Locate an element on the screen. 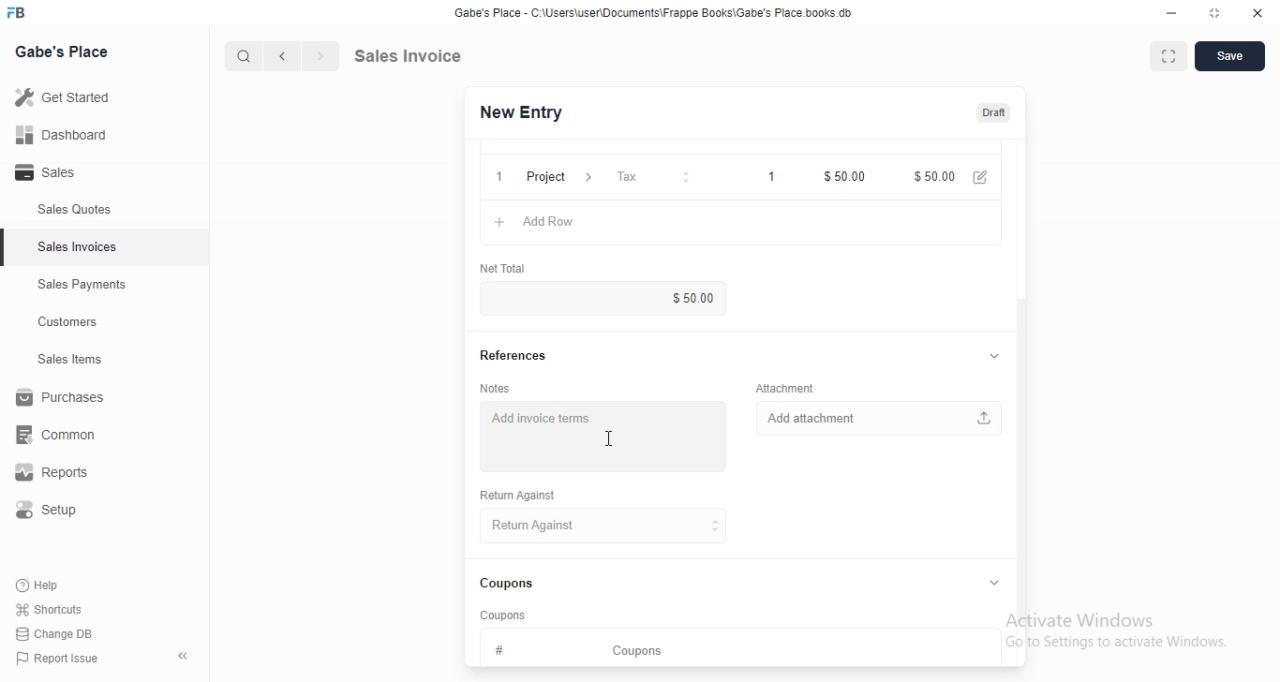 Image resolution: width=1280 pixels, height=682 pixels. Setup is located at coordinates (57, 513).